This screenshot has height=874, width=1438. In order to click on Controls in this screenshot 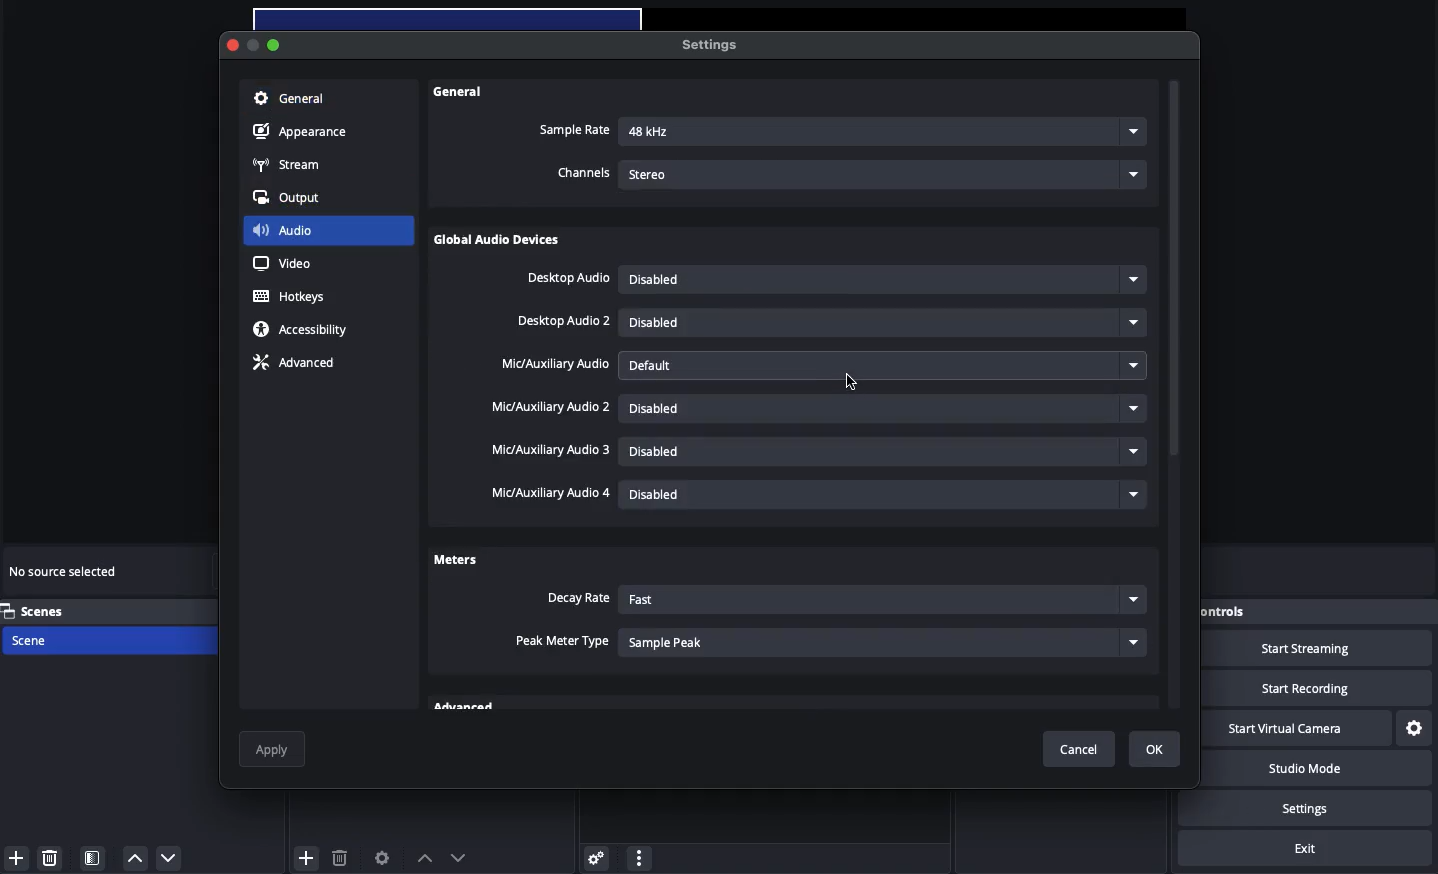, I will do `click(1253, 612)`.